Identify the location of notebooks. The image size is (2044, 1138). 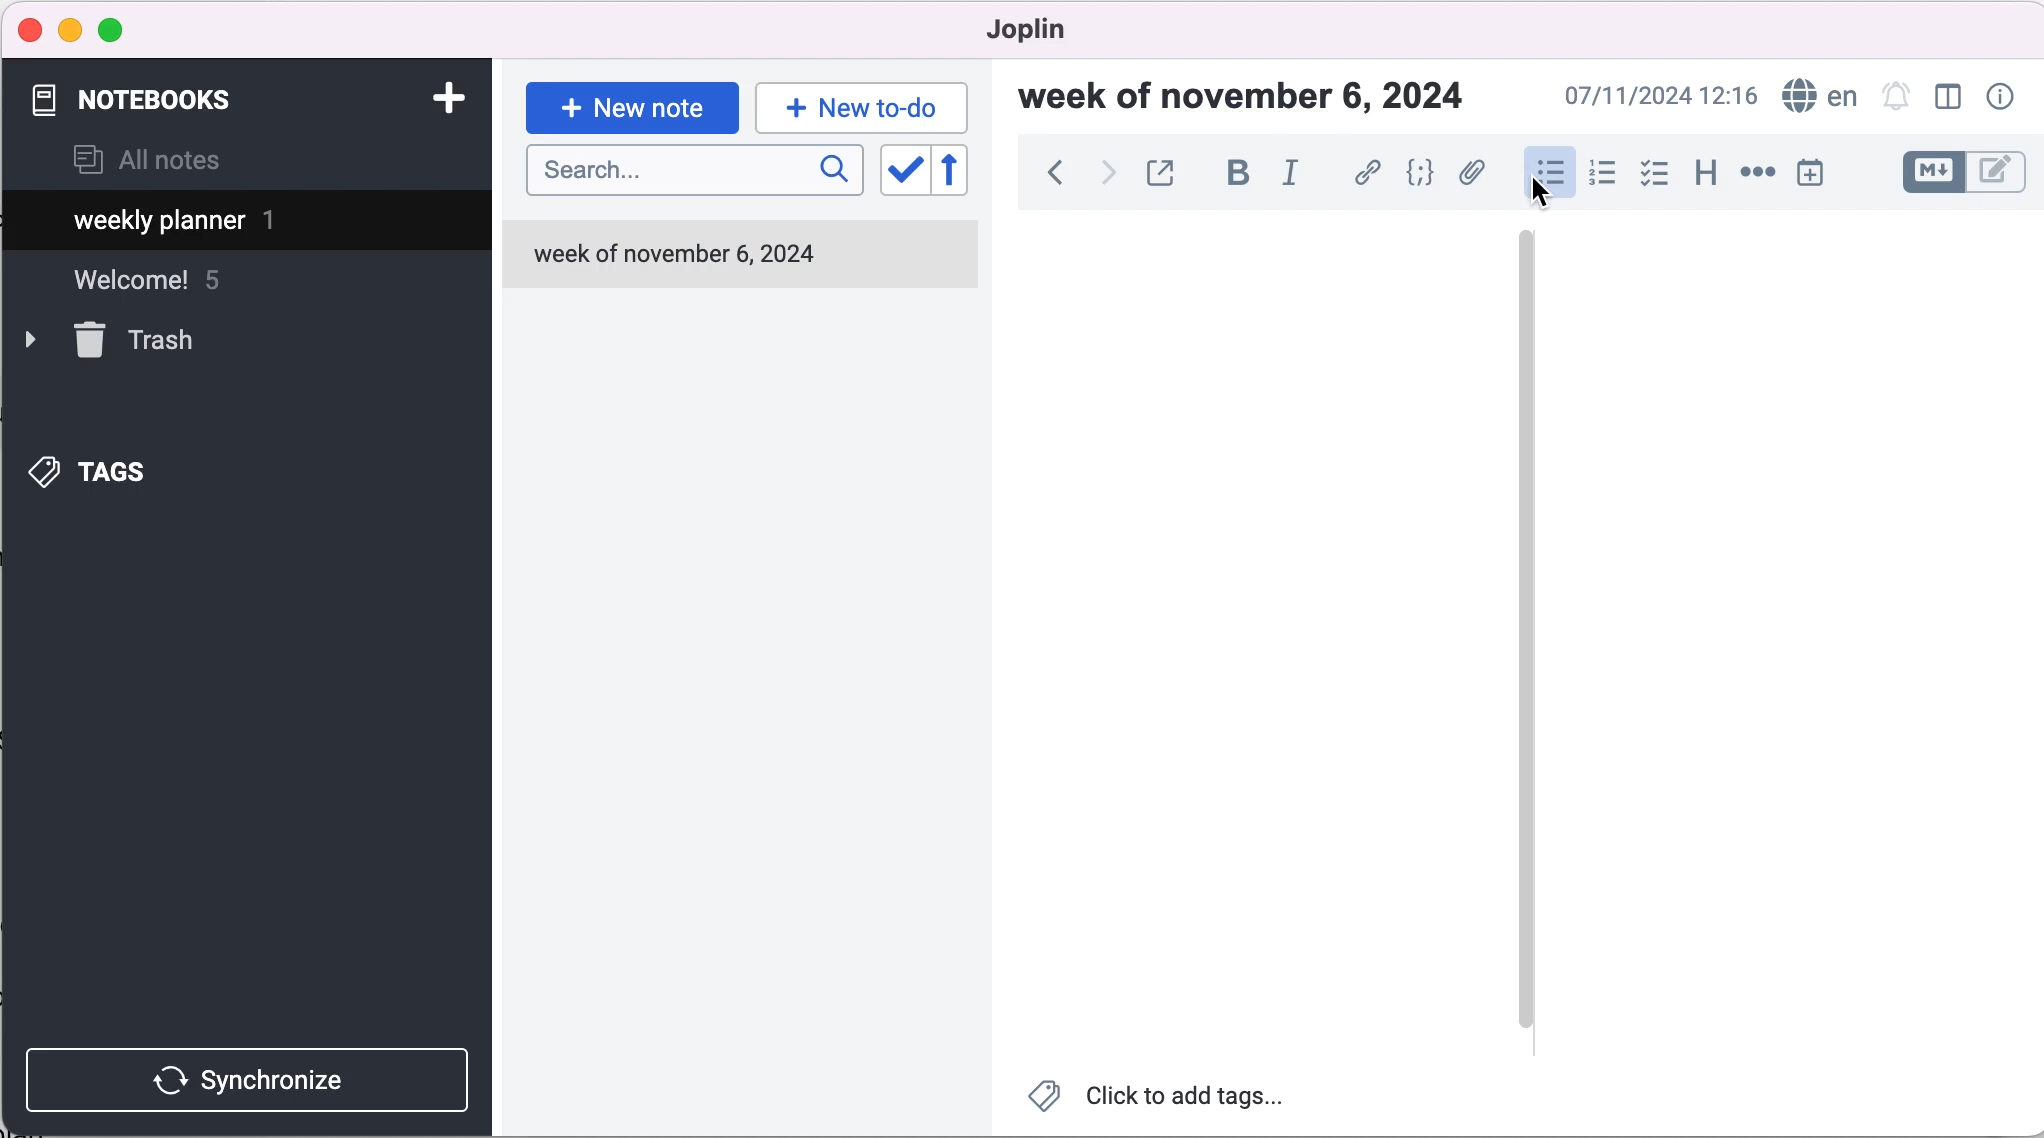
(148, 100).